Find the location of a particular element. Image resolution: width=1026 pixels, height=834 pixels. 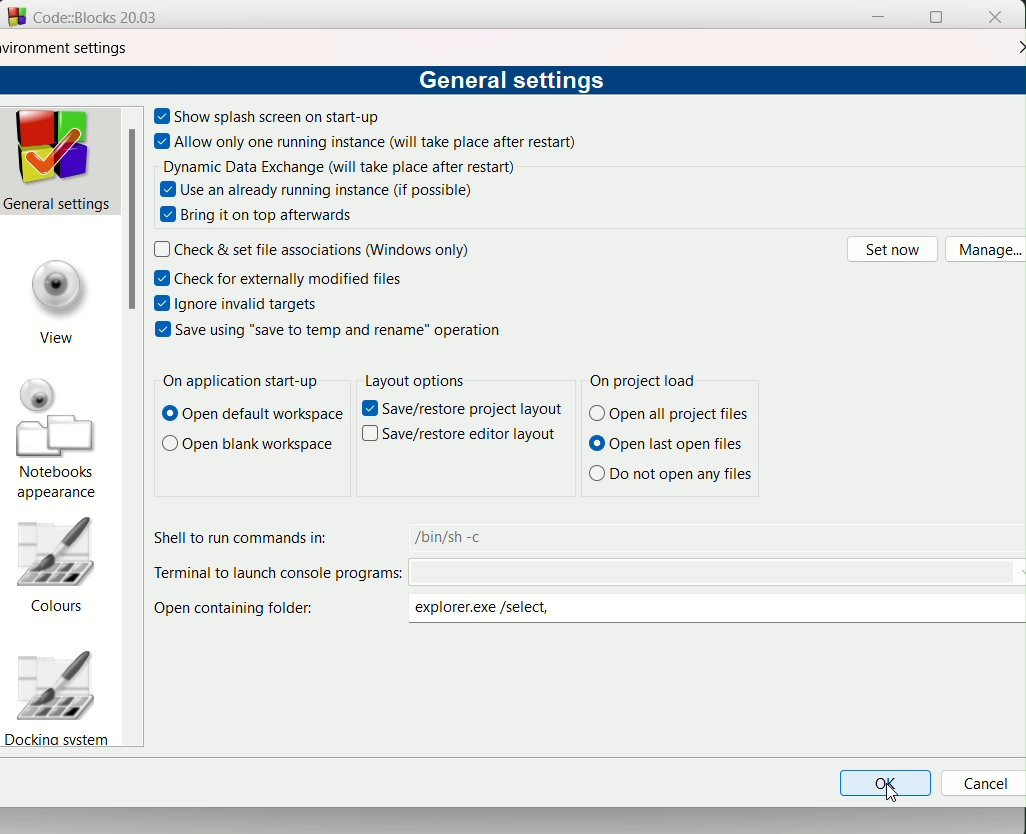

text is located at coordinates (646, 380).